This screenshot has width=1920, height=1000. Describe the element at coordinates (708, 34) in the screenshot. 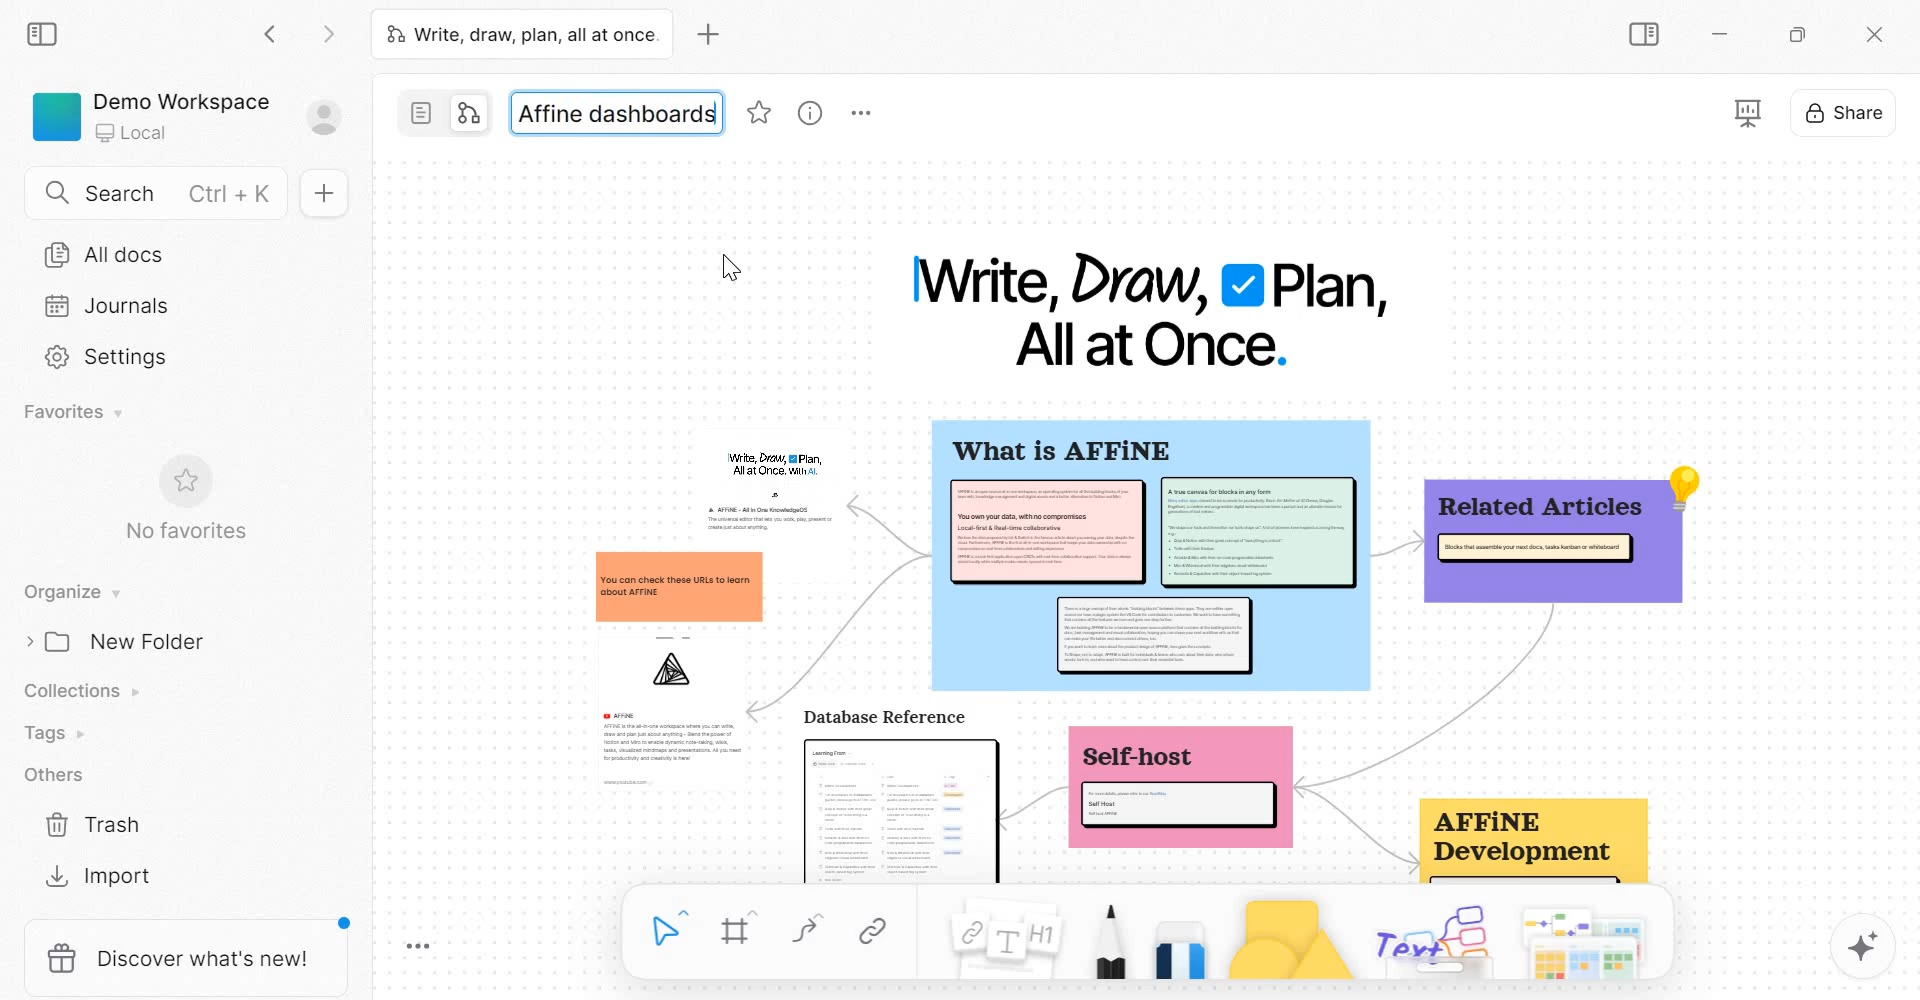

I see `new tab` at that location.